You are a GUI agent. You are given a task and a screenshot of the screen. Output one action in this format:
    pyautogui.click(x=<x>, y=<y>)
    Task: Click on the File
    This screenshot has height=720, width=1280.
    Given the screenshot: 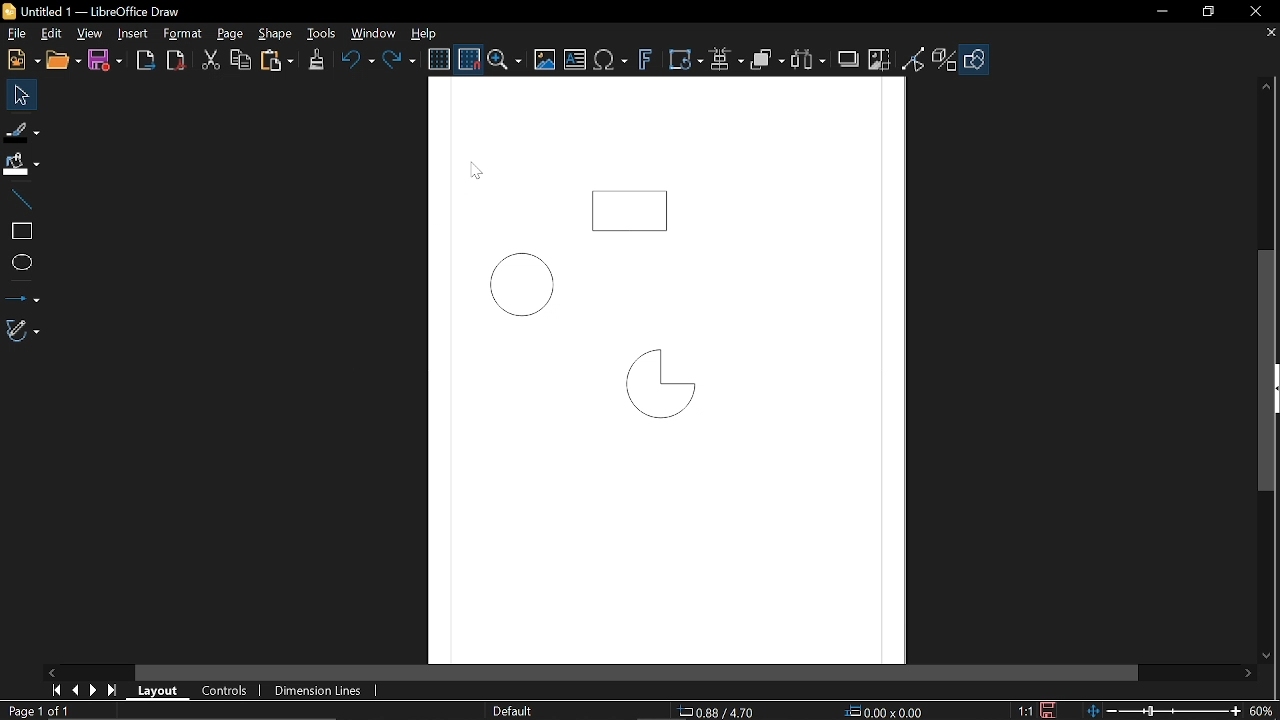 What is the action you would take?
    pyautogui.click(x=17, y=36)
    